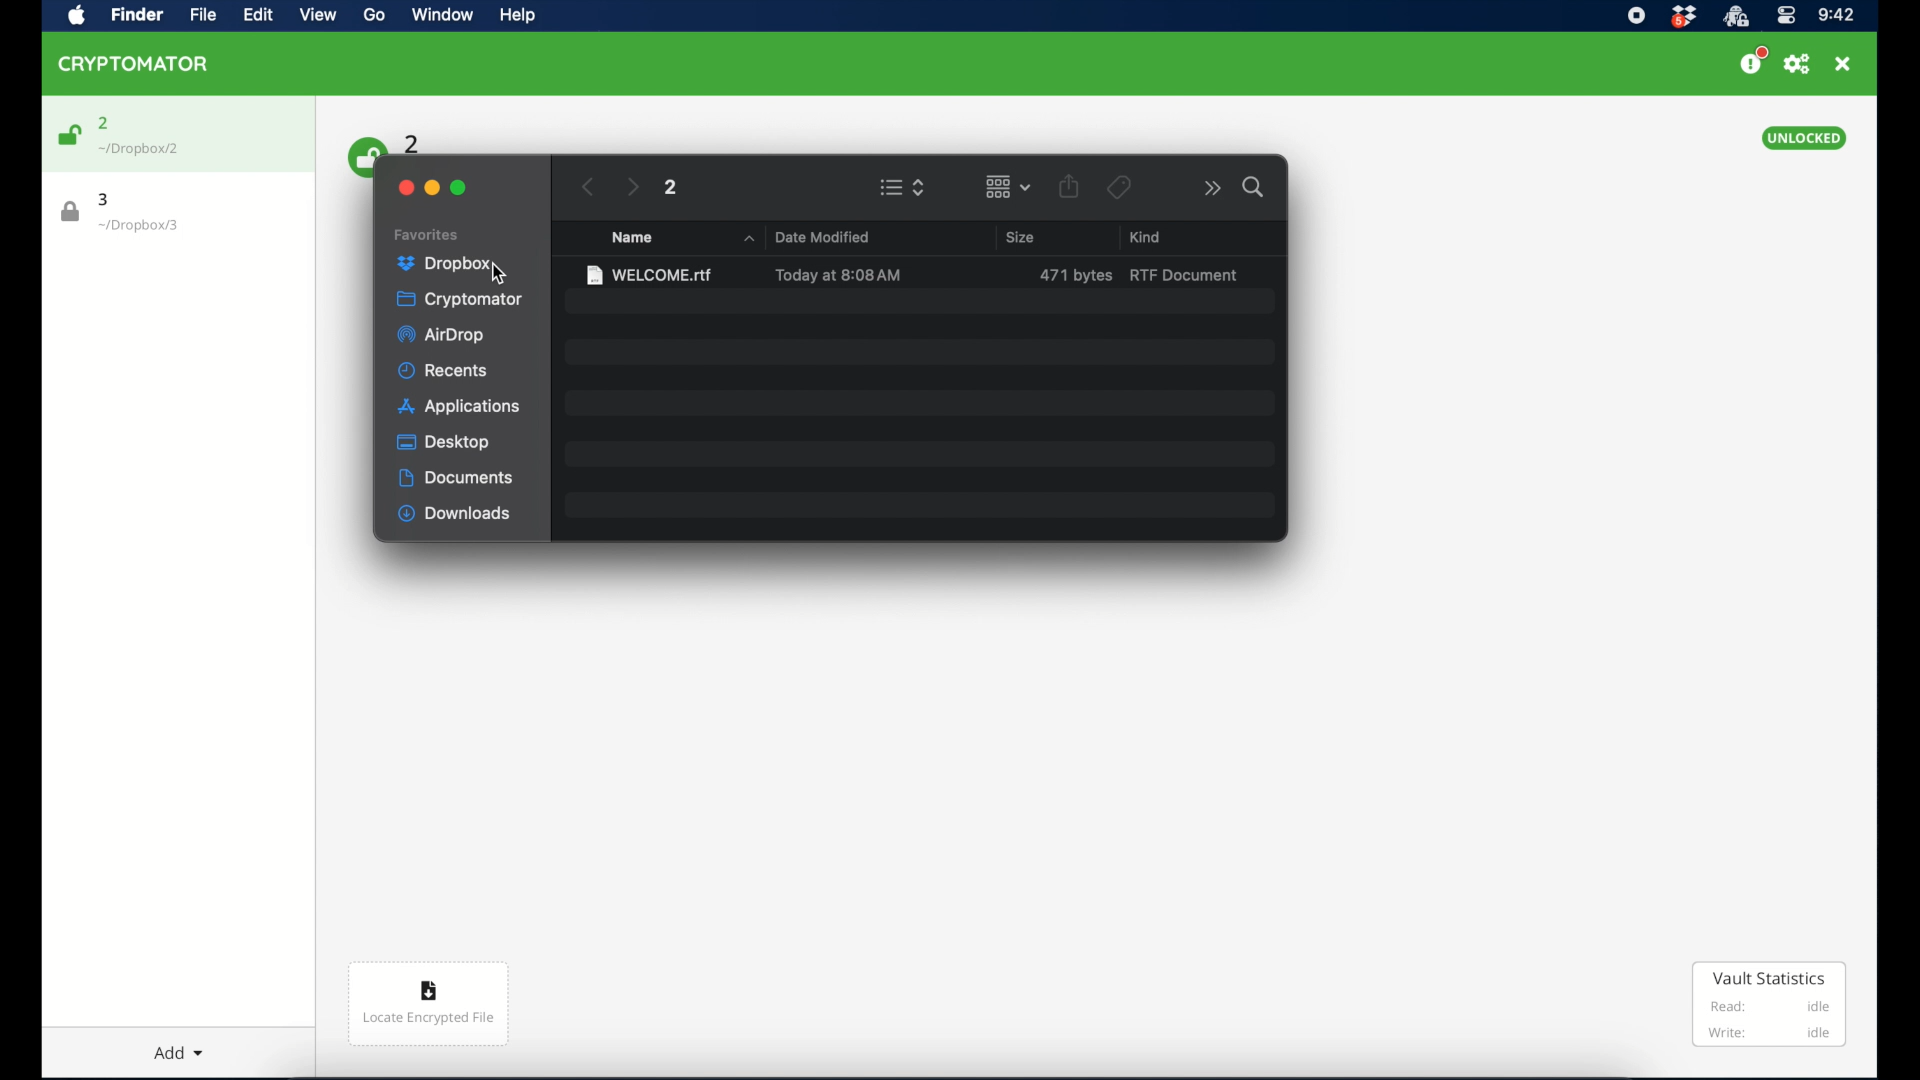  I want to click on help, so click(516, 15).